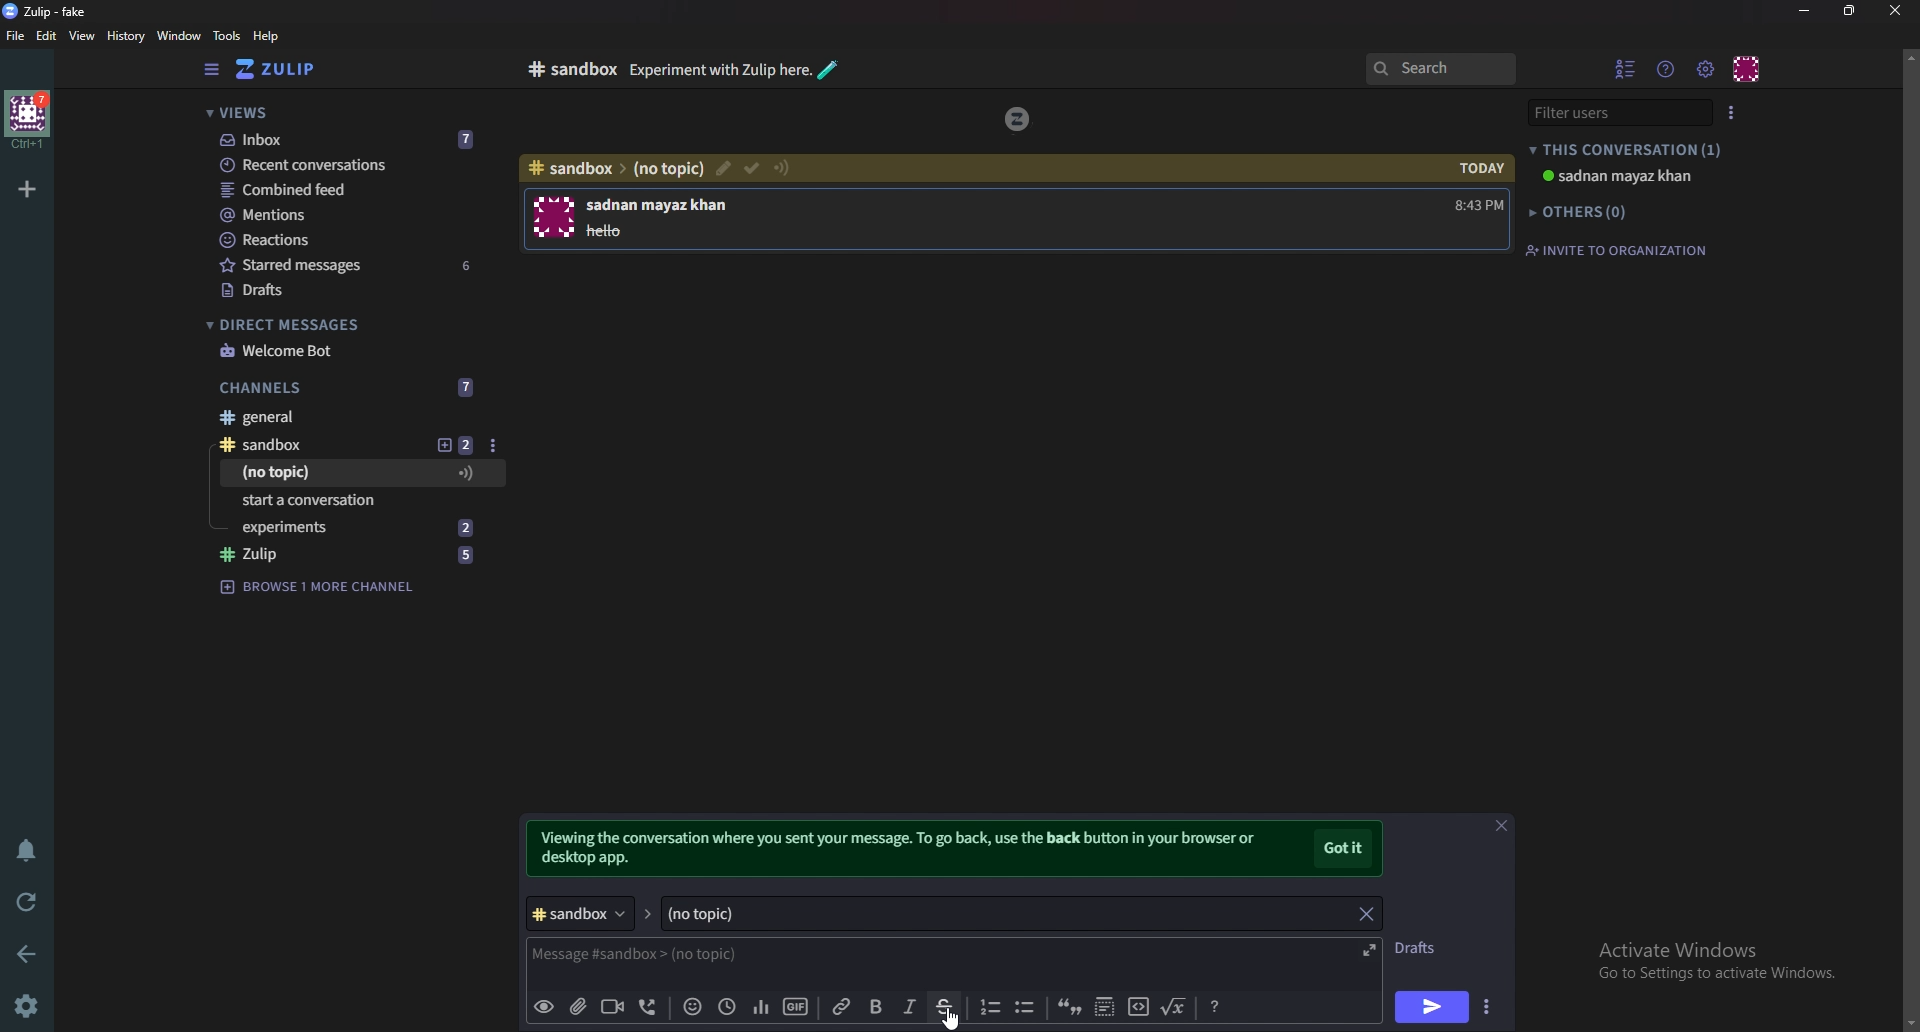 The image size is (1920, 1032). Describe the element at coordinates (339, 213) in the screenshot. I see `Mentions` at that location.